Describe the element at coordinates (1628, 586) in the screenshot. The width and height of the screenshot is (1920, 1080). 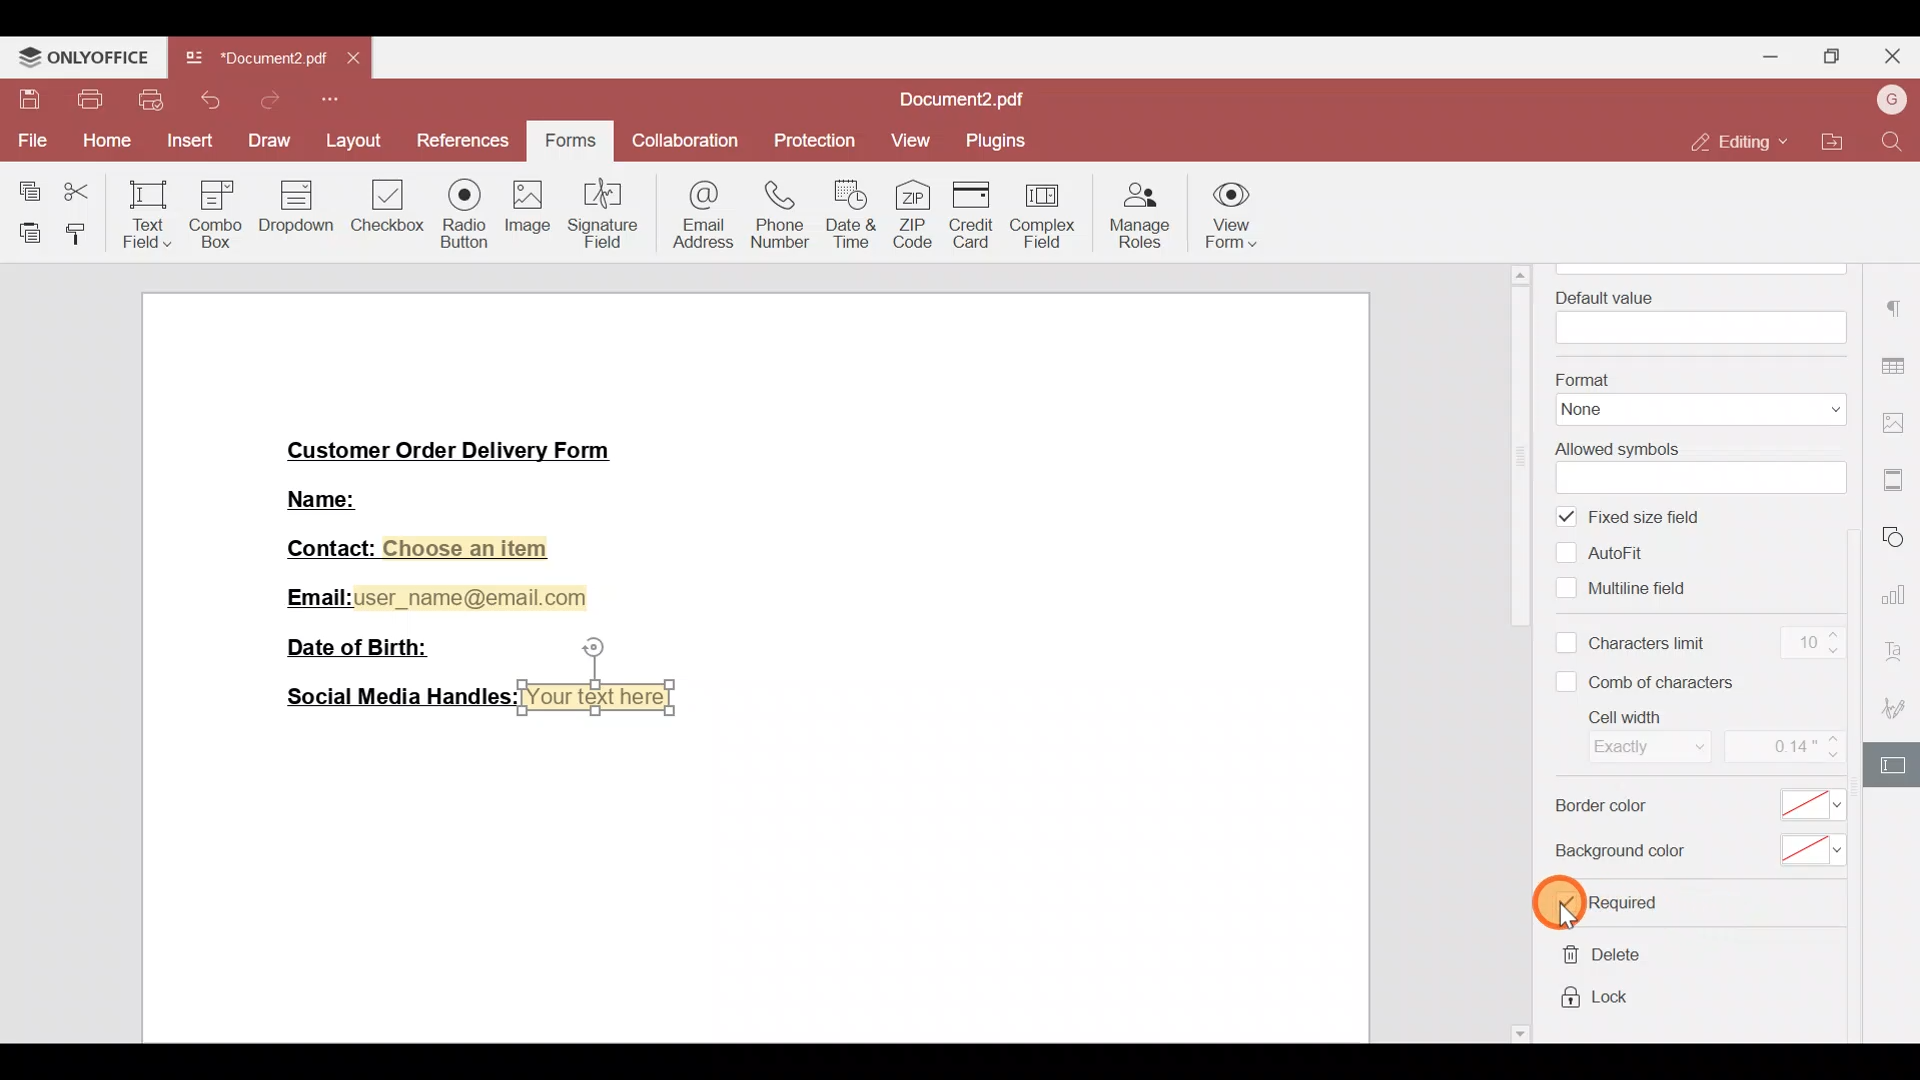
I see `Multiline field` at that location.